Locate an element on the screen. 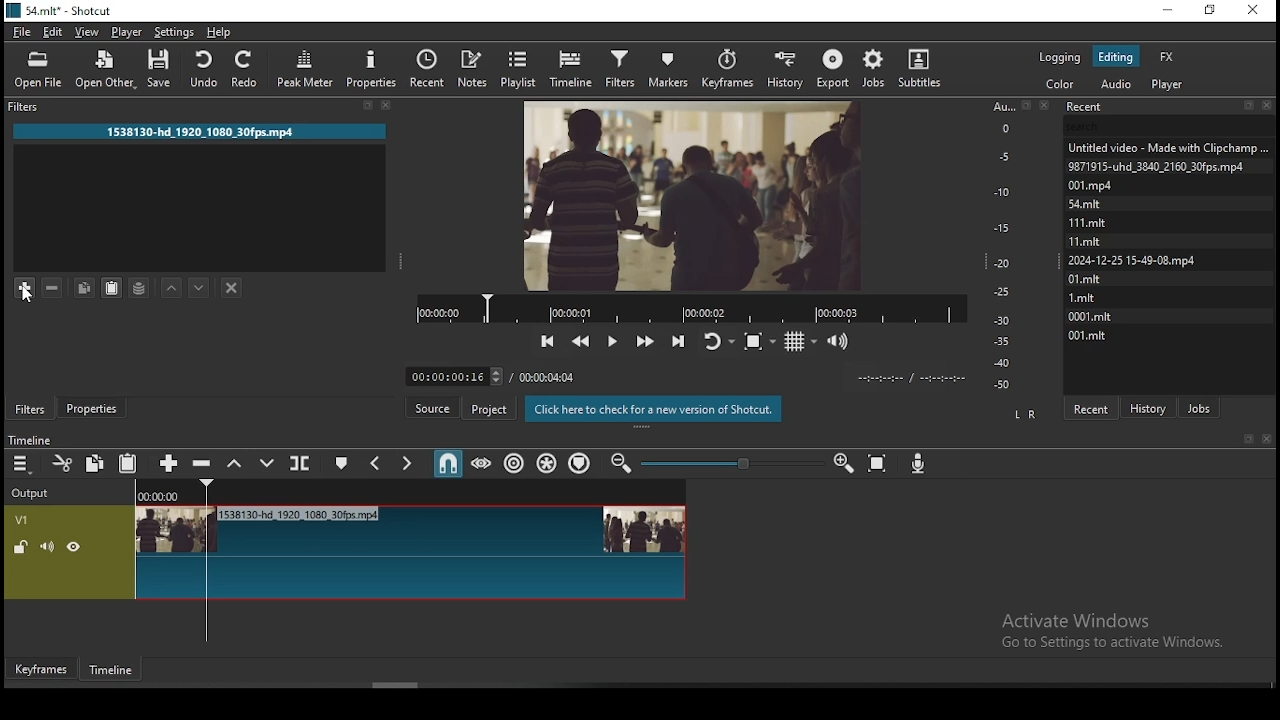 The image size is (1280, 720). snap is located at coordinates (443, 464).